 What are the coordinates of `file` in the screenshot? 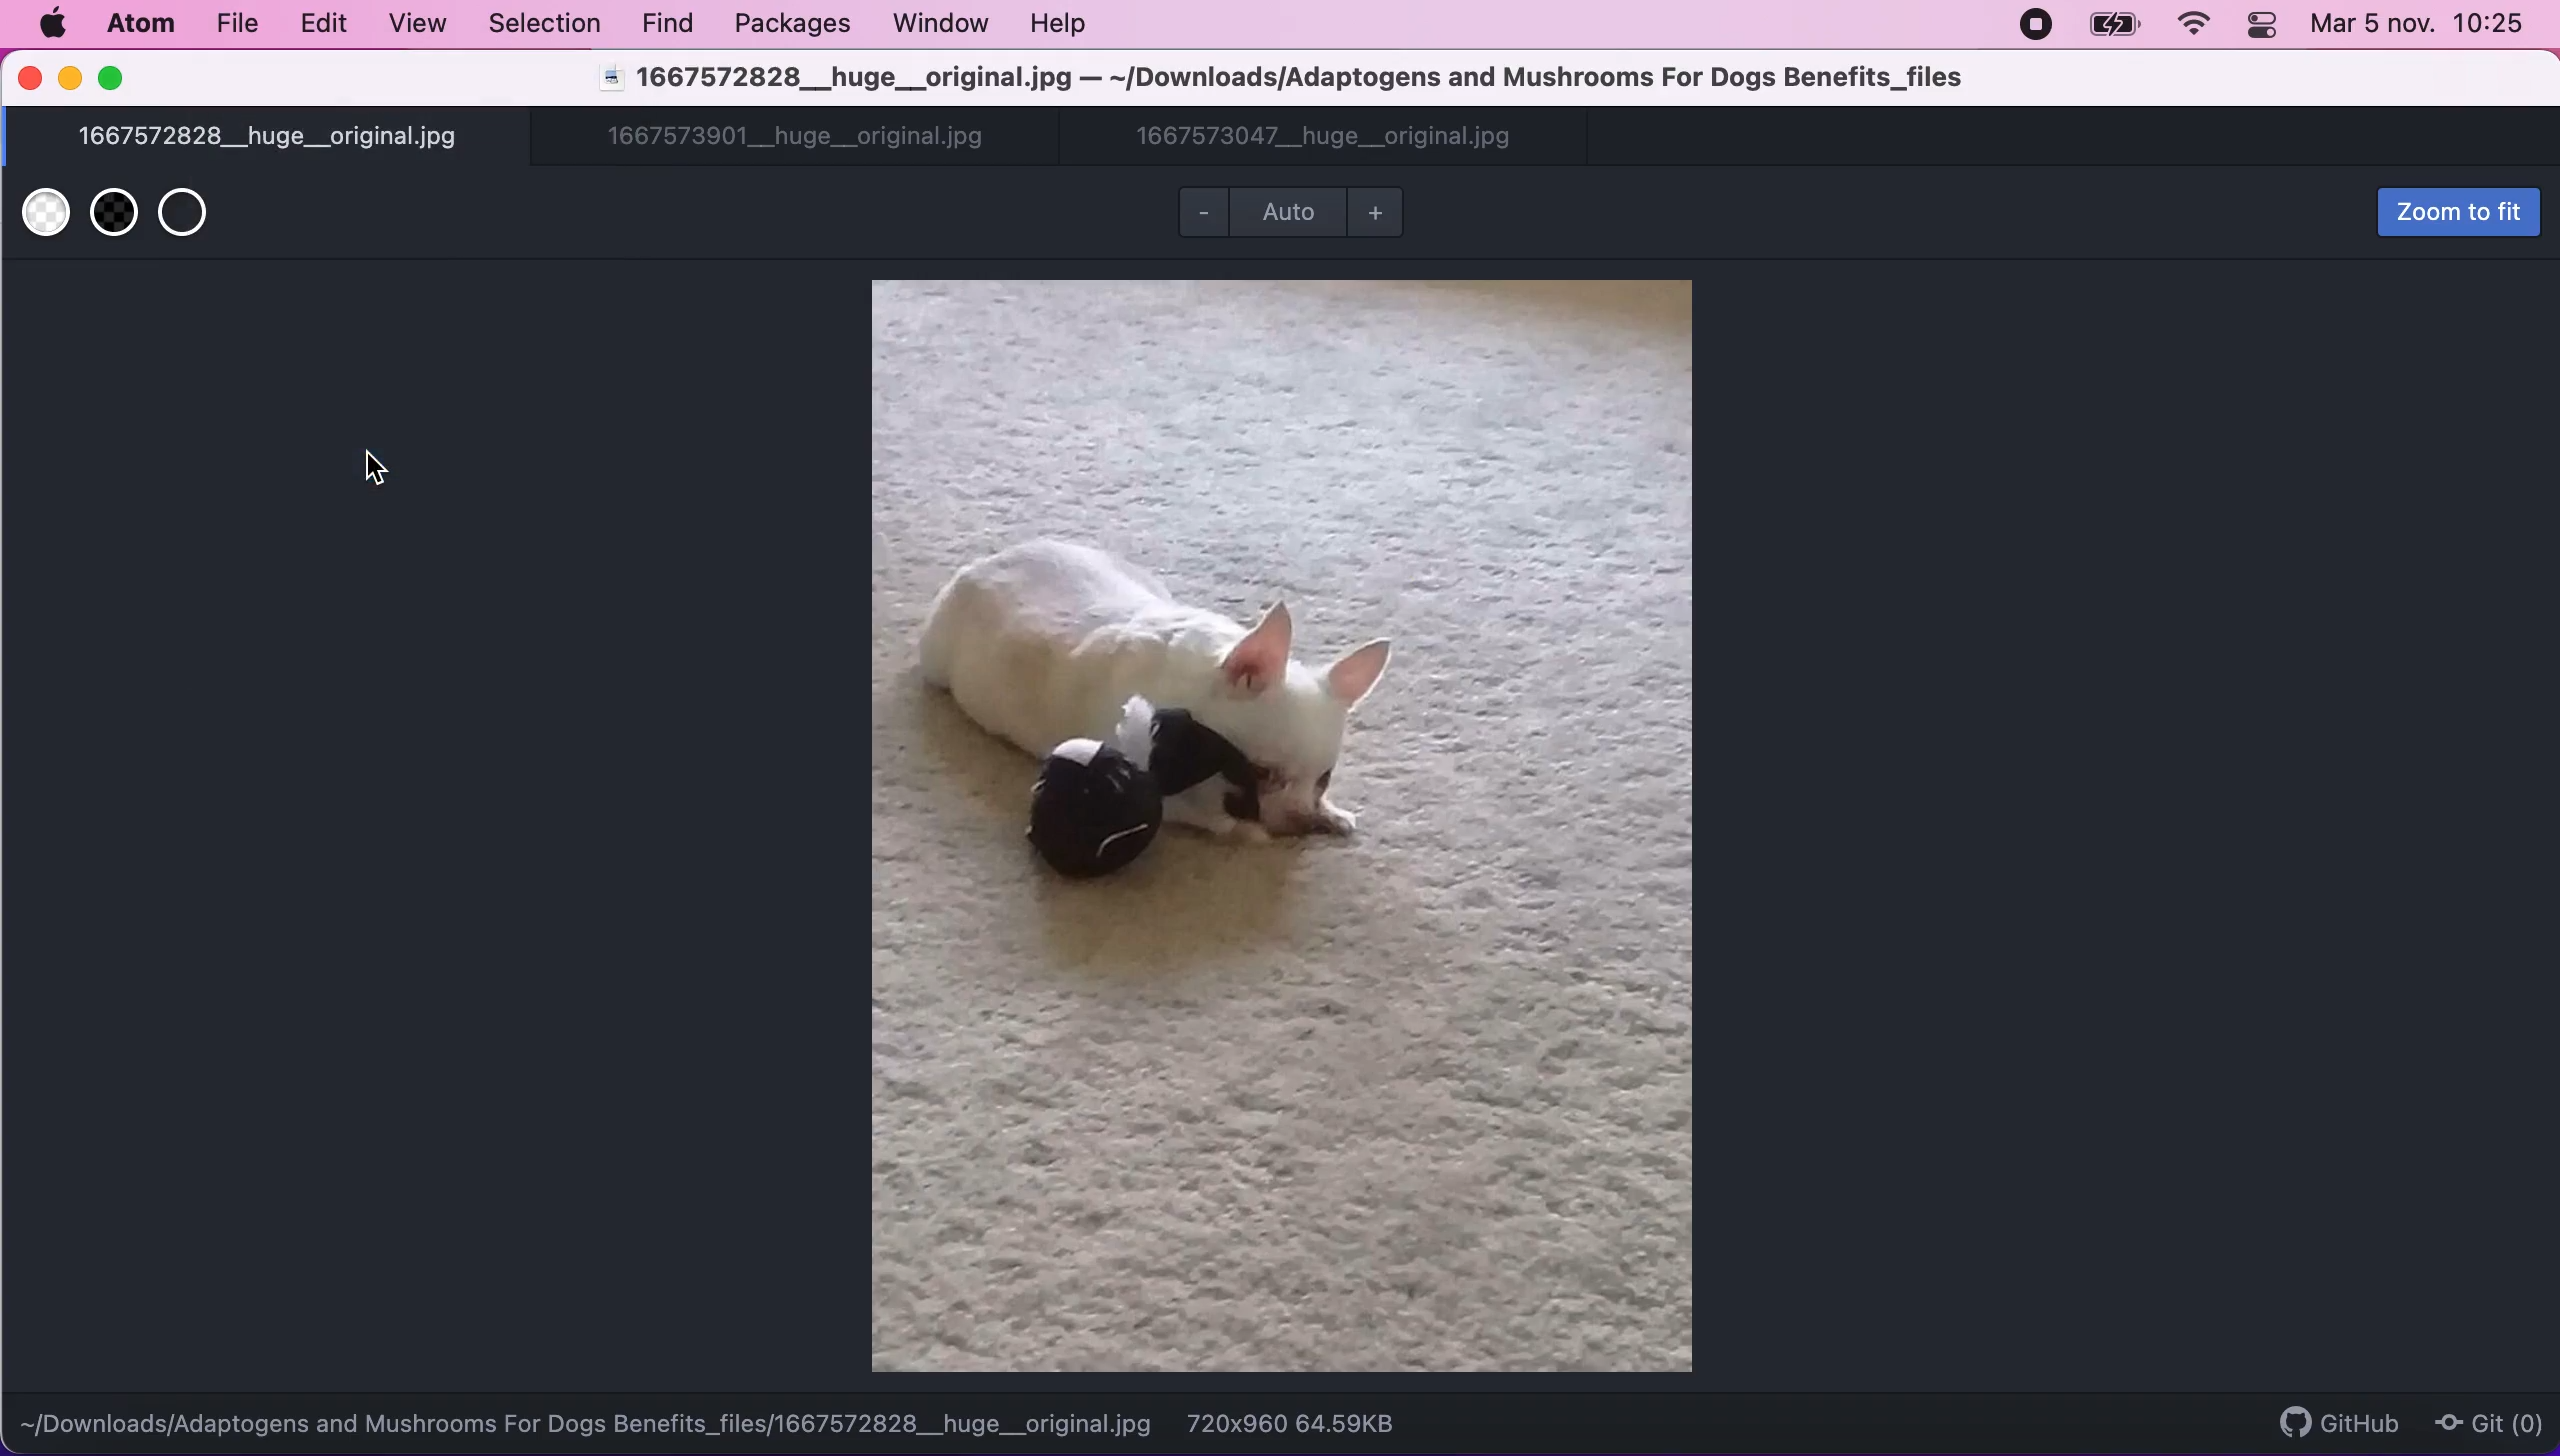 It's located at (243, 26).